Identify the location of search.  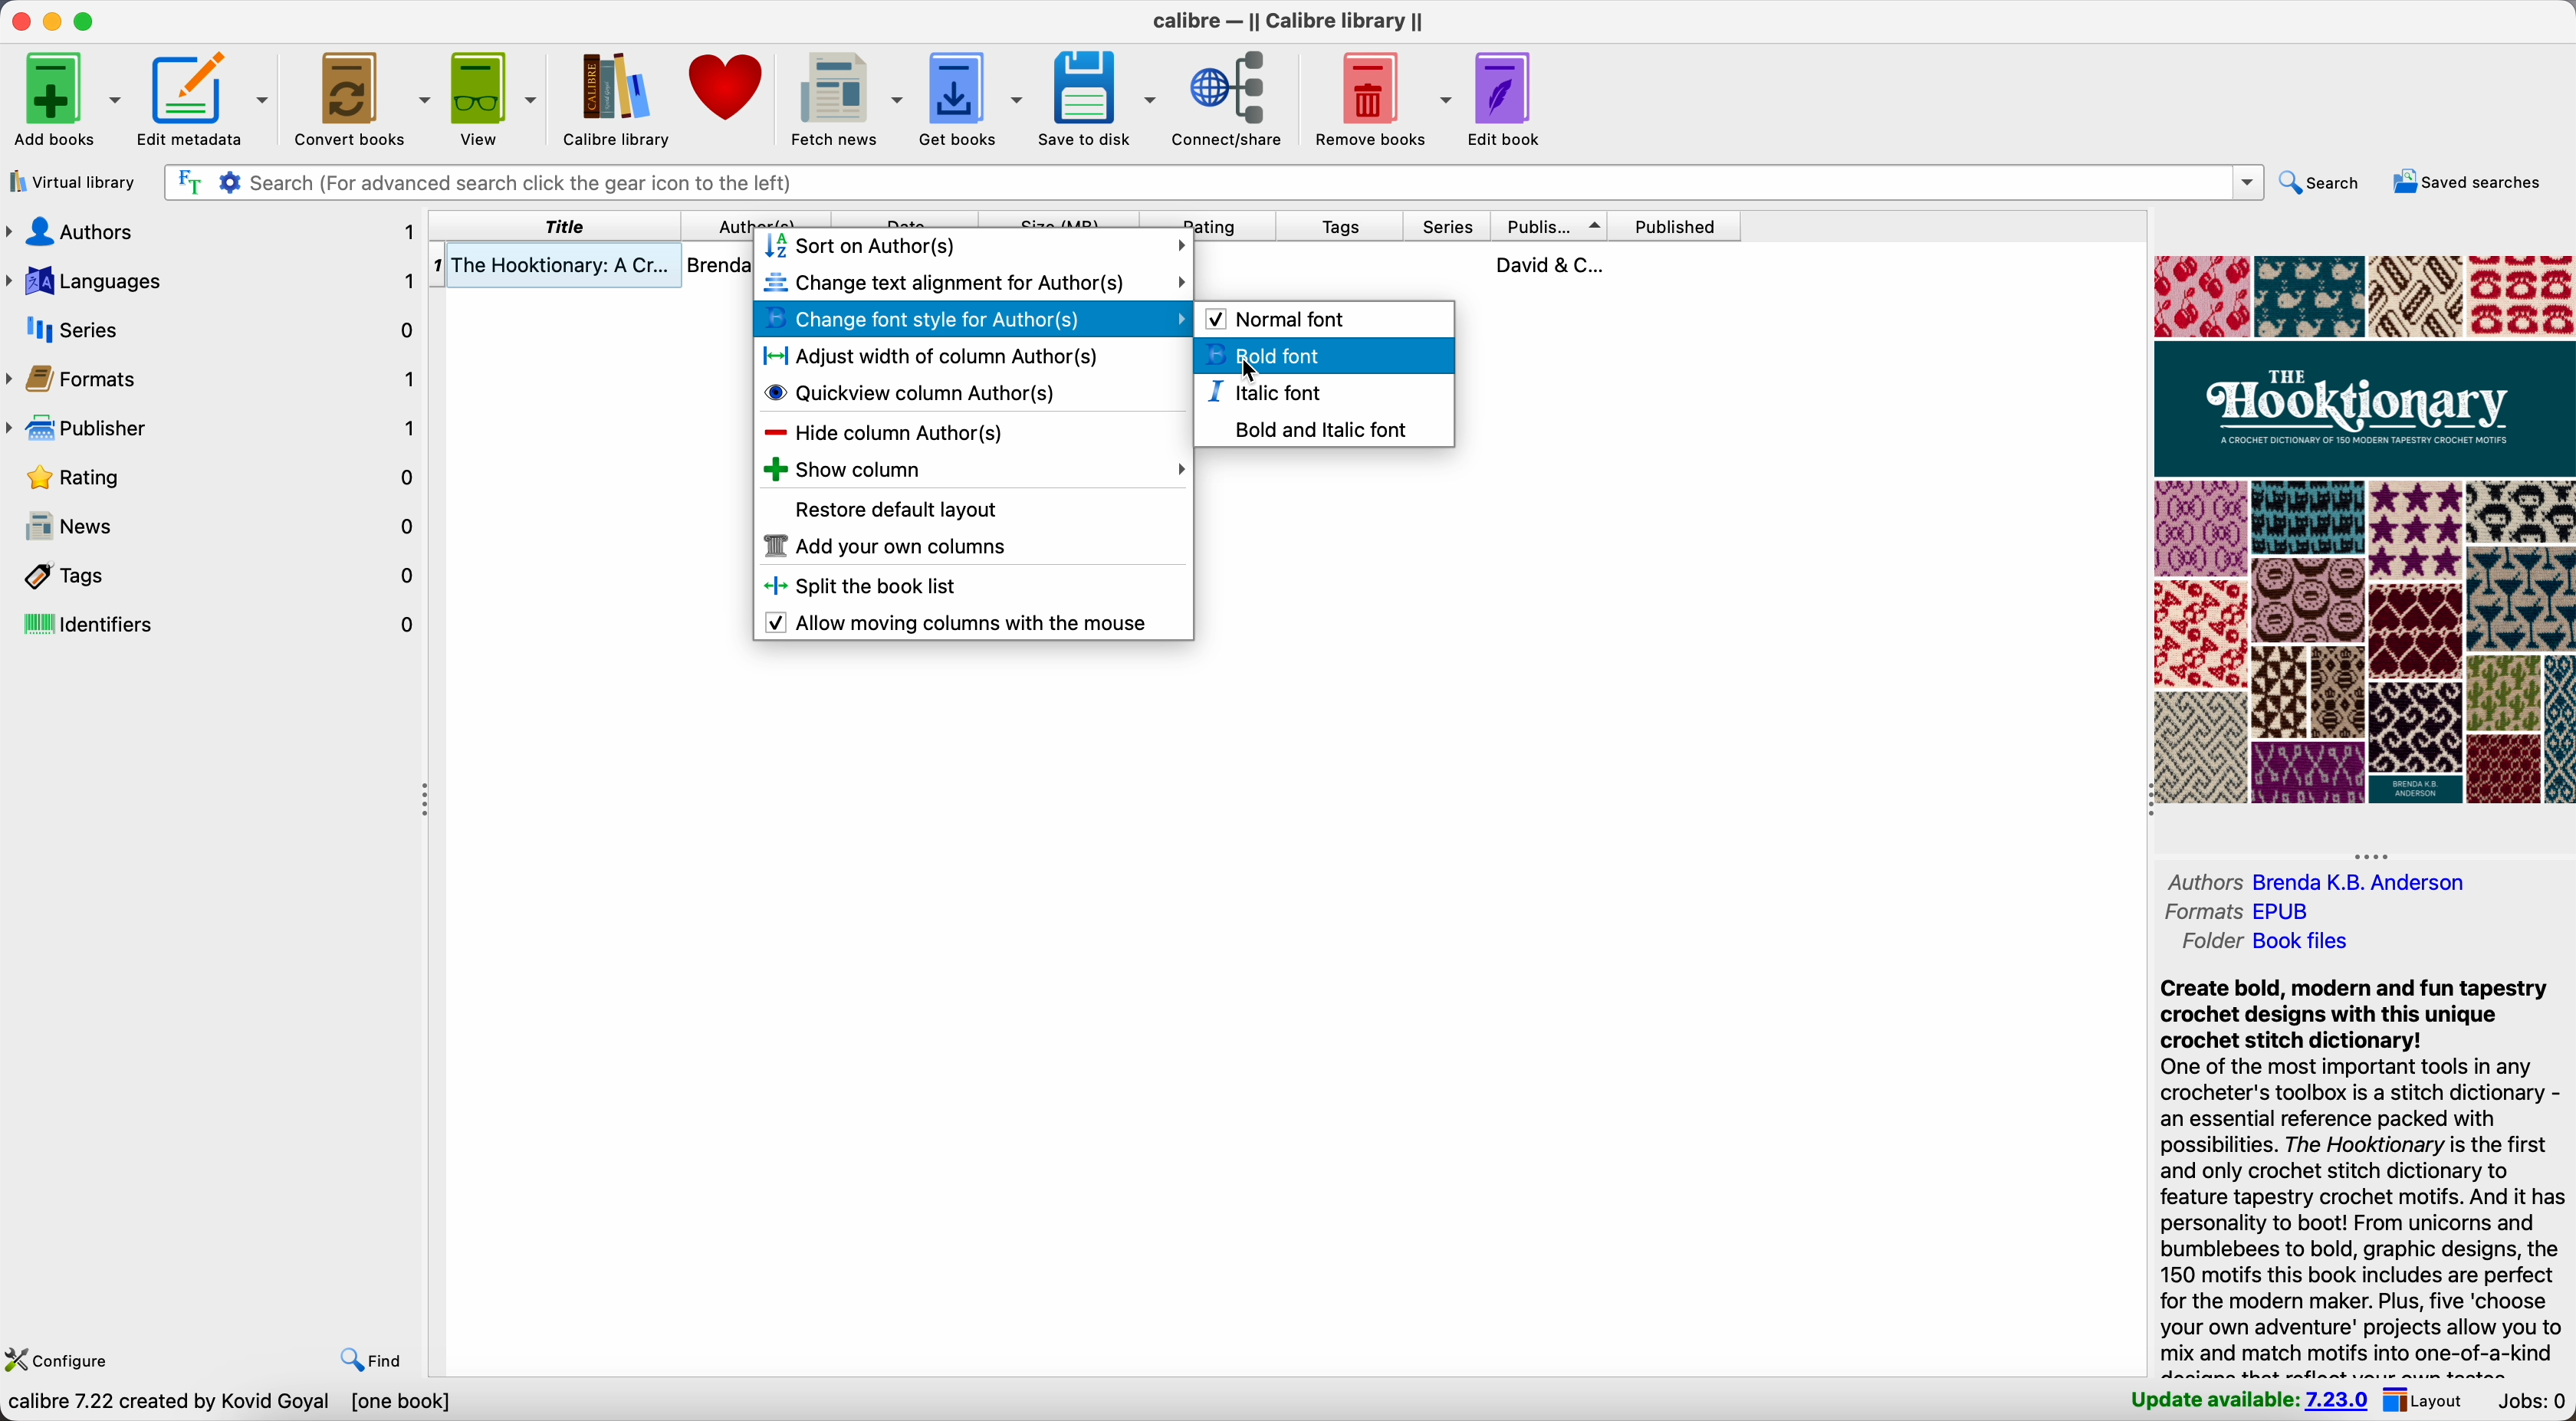
(2327, 183).